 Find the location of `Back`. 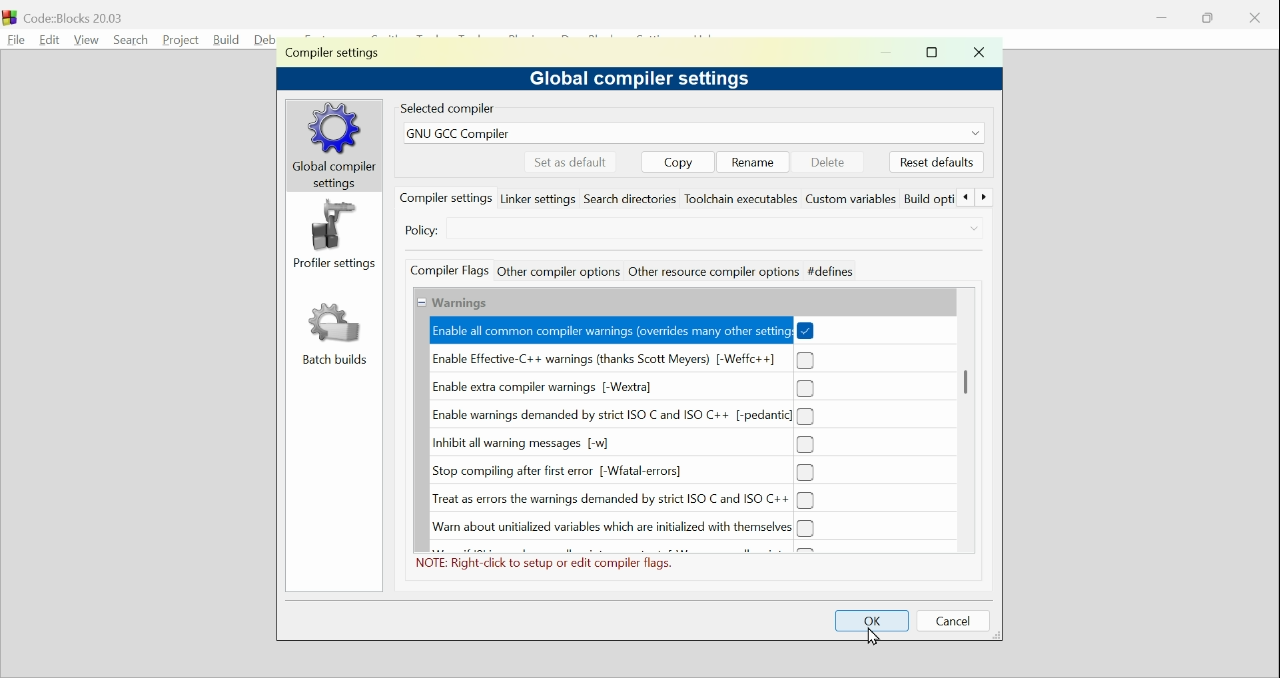

Back is located at coordinates (965, 199).